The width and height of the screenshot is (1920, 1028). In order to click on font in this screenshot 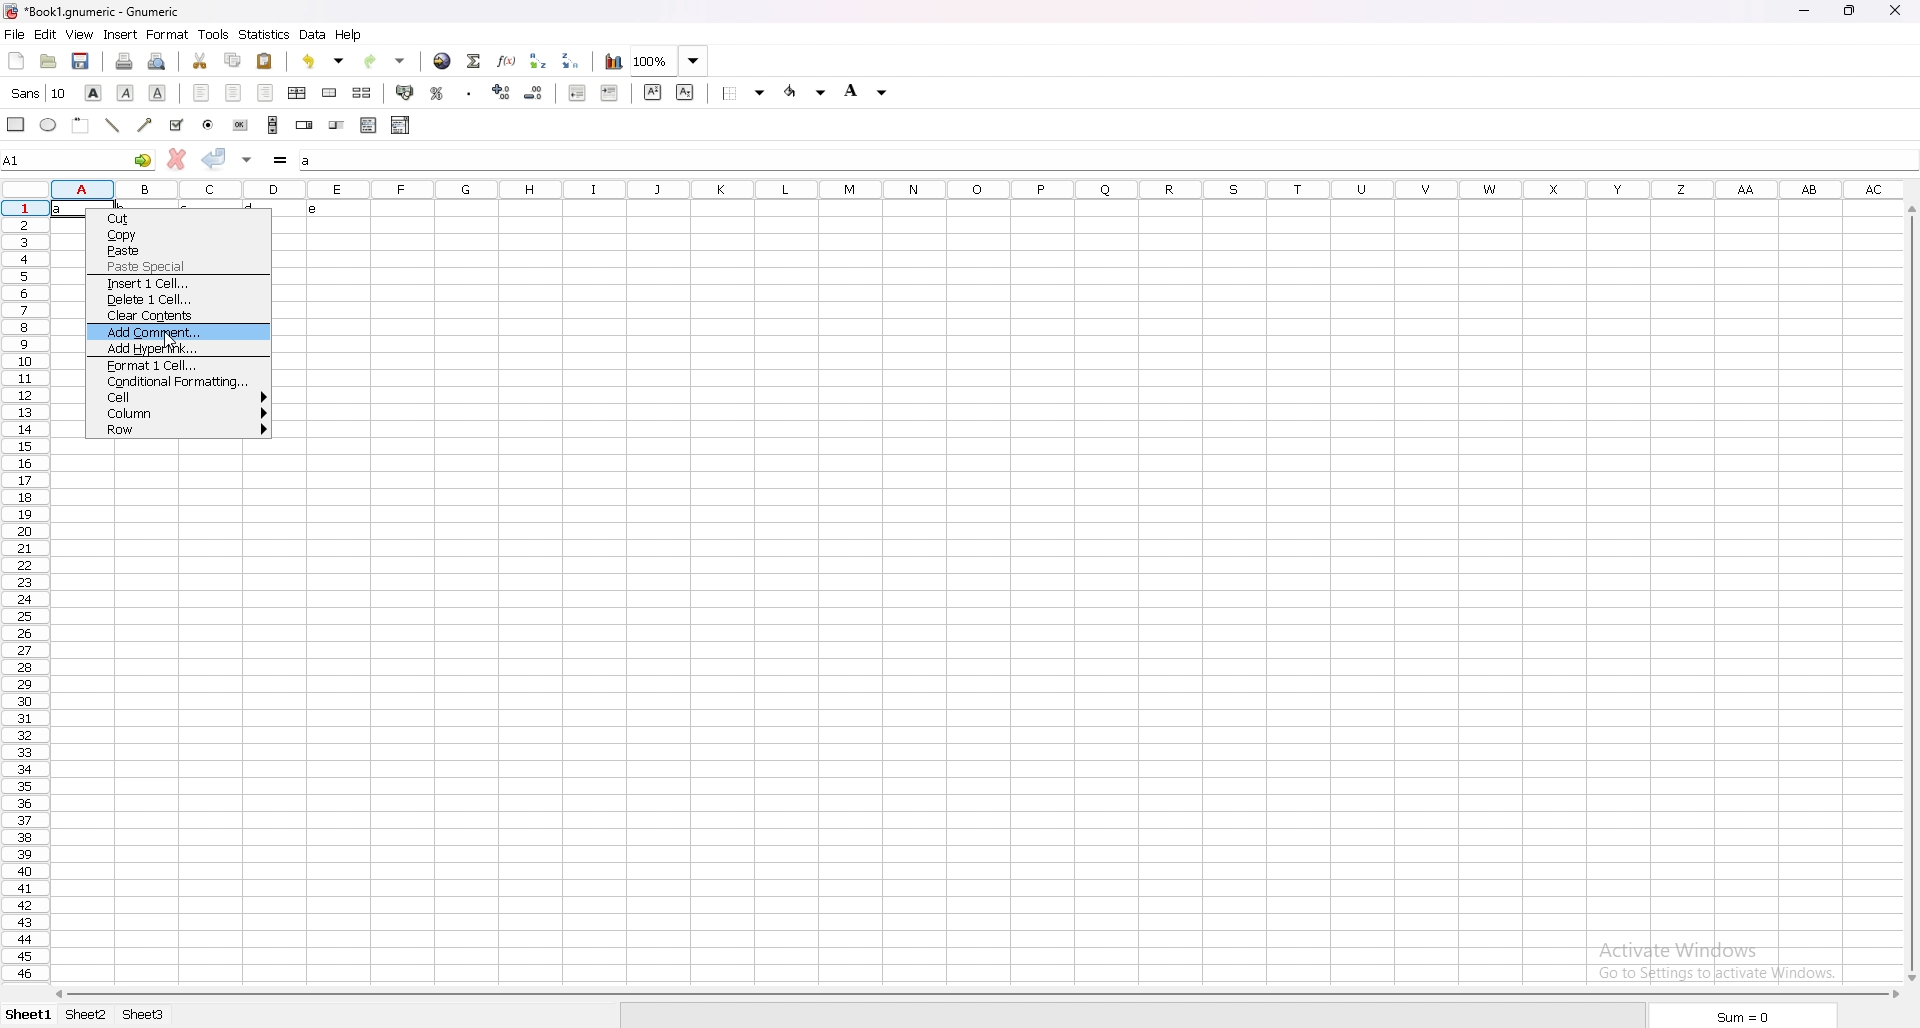, I will do `click(40, 93)`.